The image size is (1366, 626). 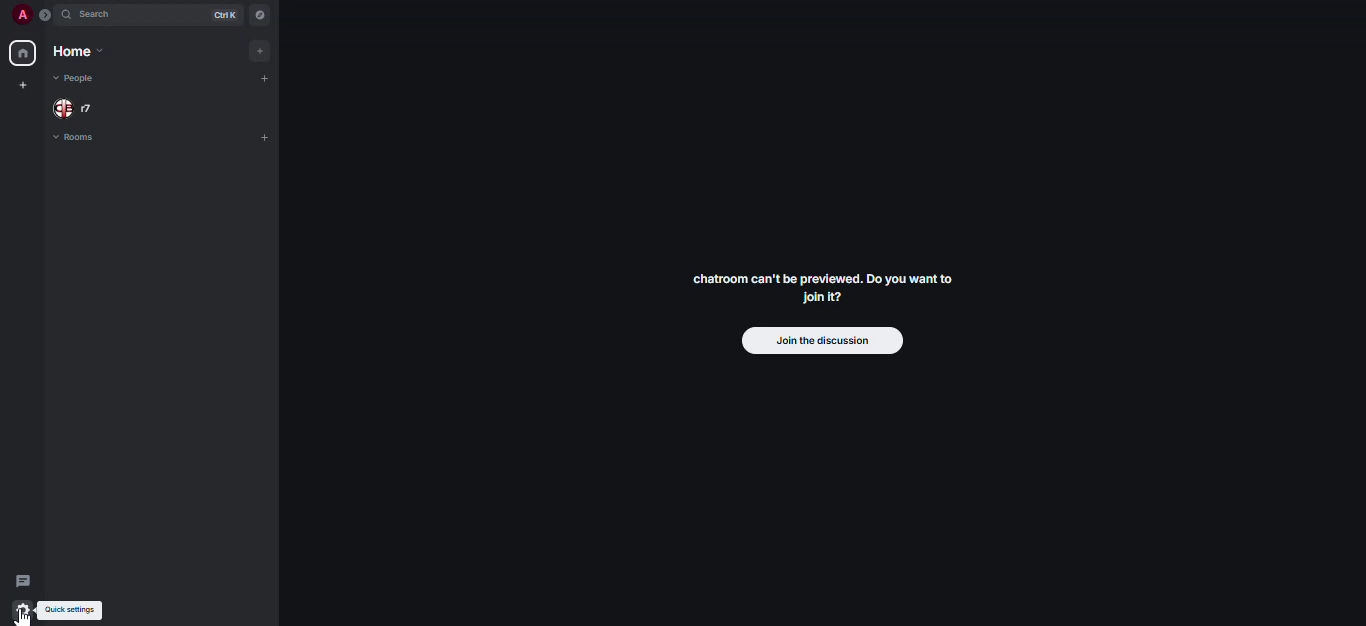 I want to click on ctrl K, so click(x=225, y=14).